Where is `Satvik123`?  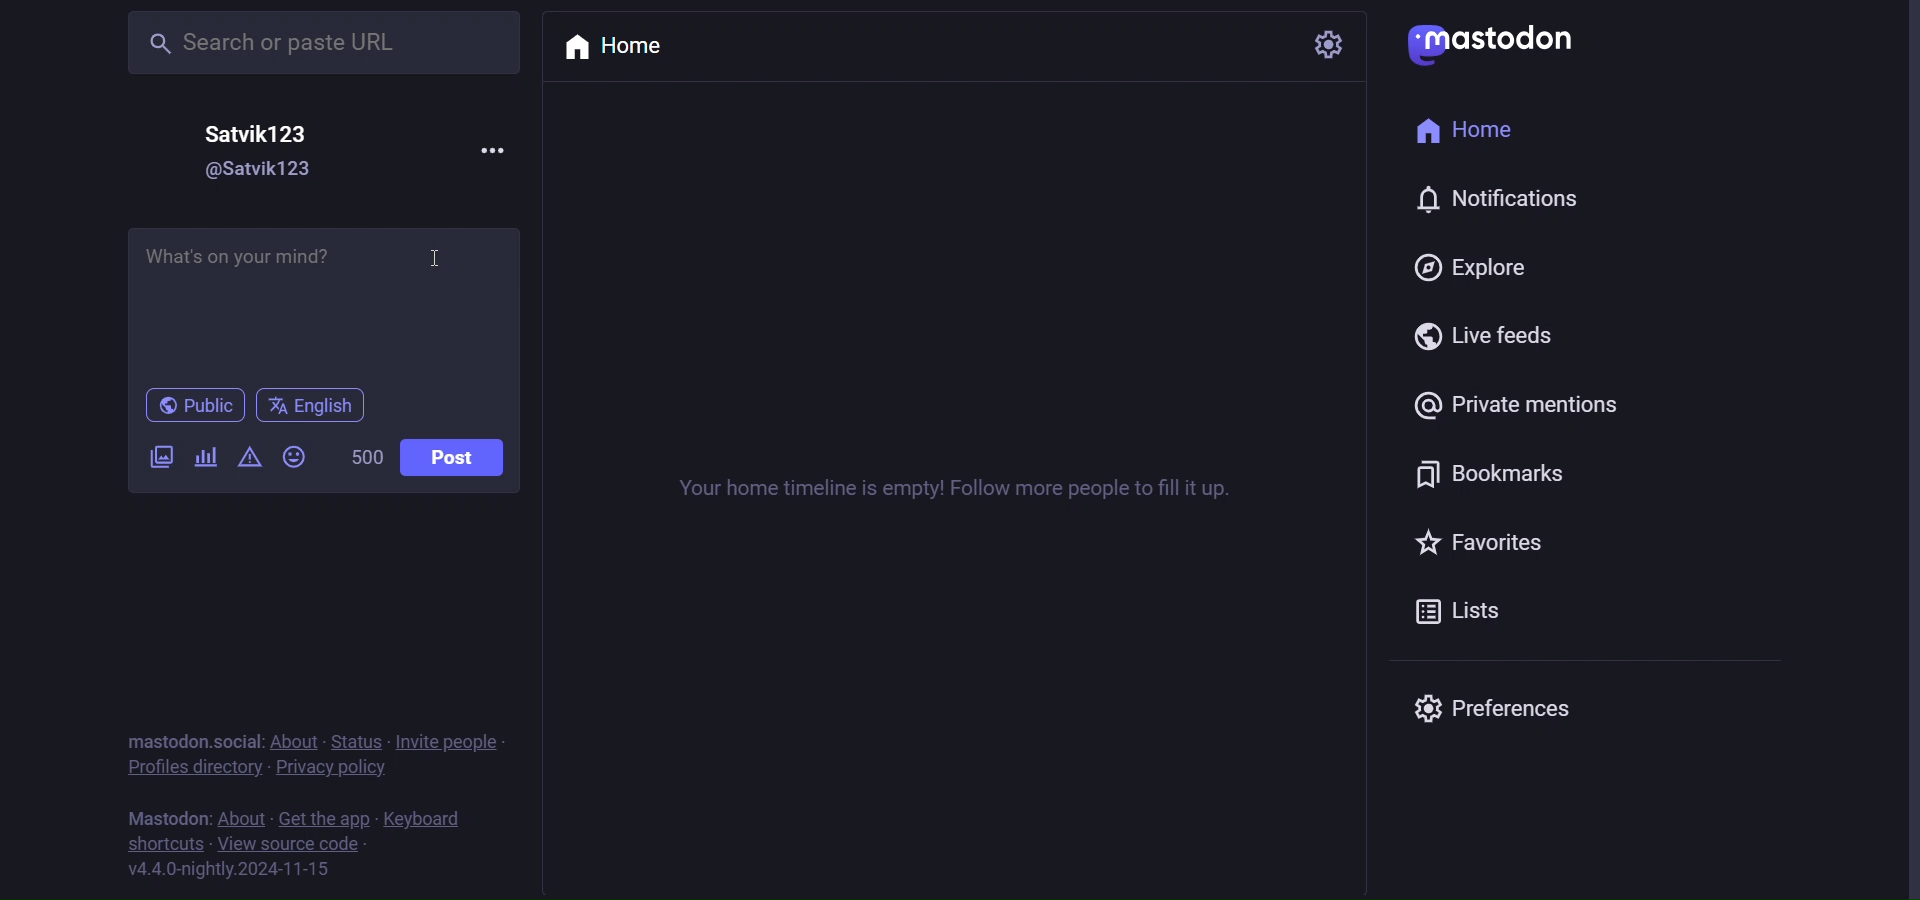
Satvik123 is located at coordinates (265, 131).